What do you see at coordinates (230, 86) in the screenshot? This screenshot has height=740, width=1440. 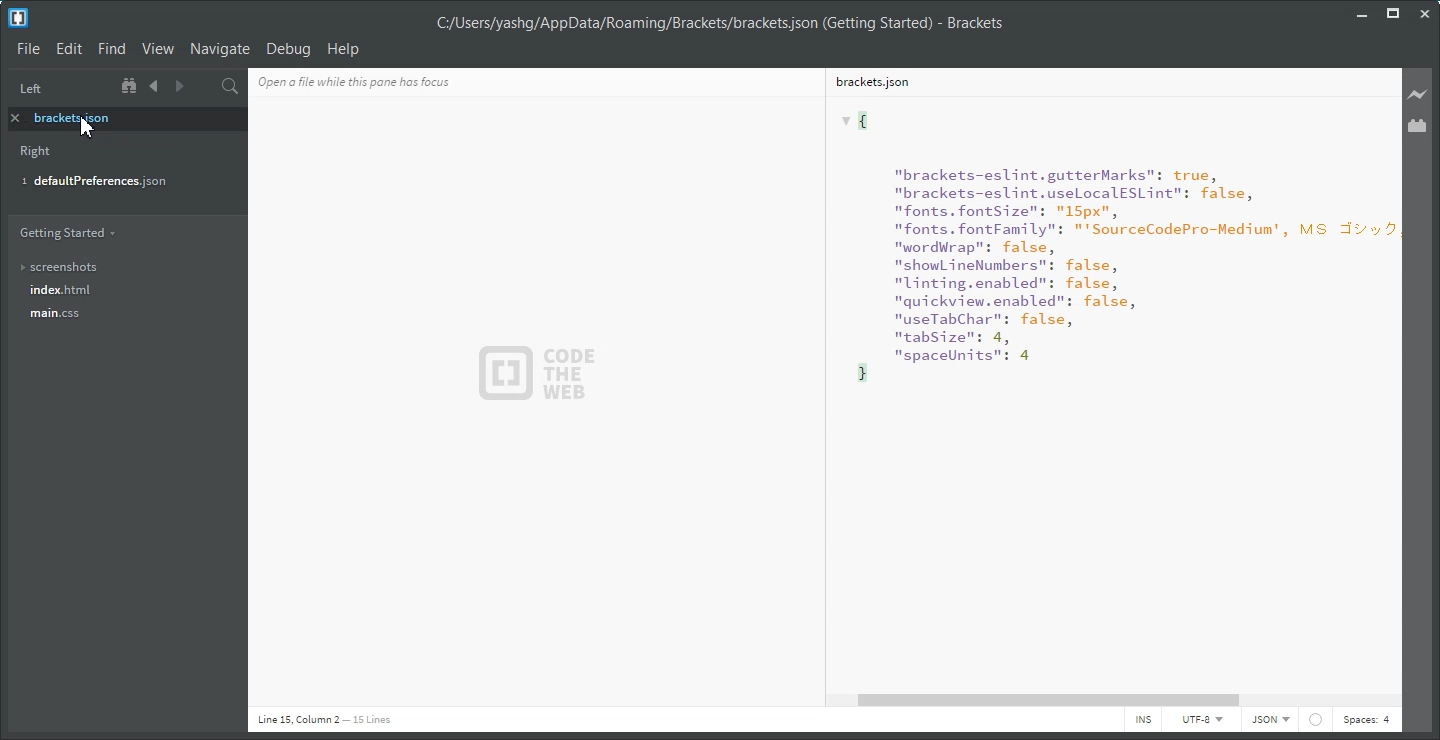 I see `Find in File` at bounding box center [230, 86].